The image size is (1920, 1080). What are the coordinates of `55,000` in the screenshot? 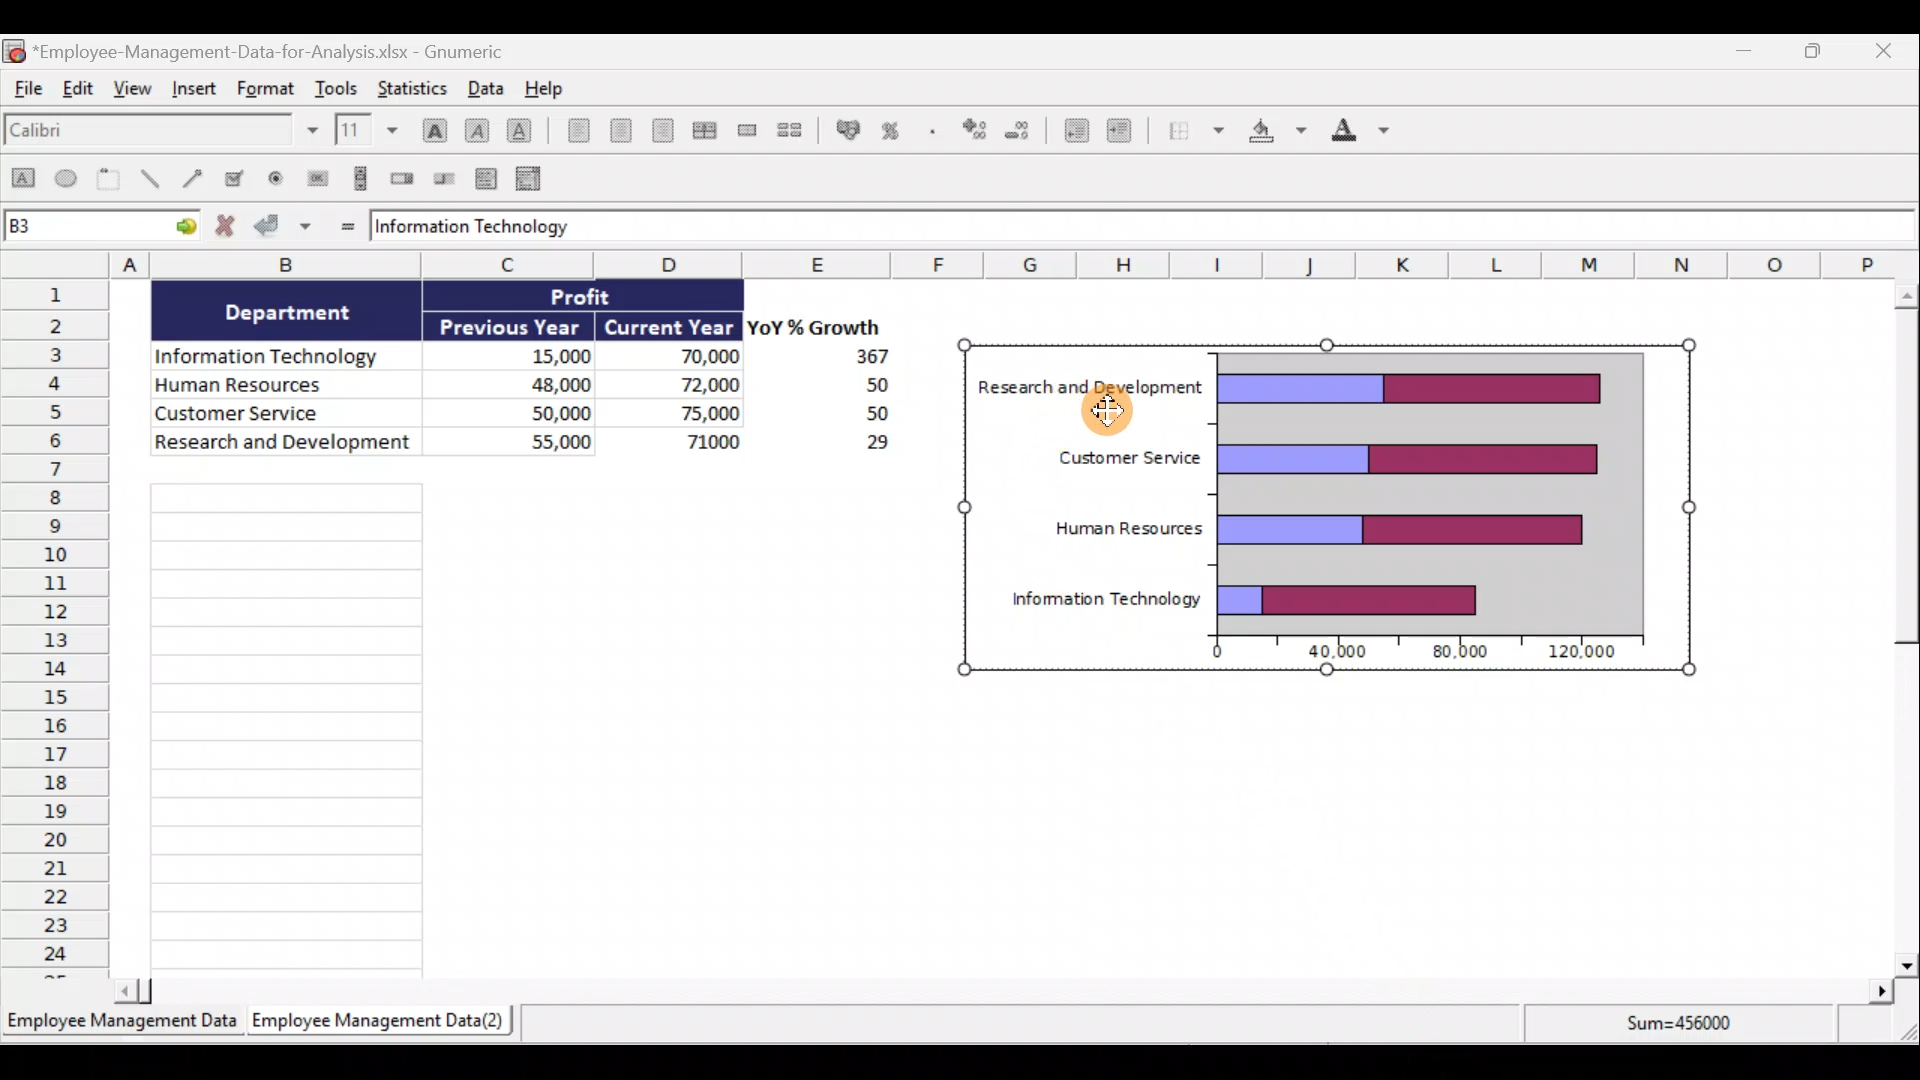 It's located at (535, 440).